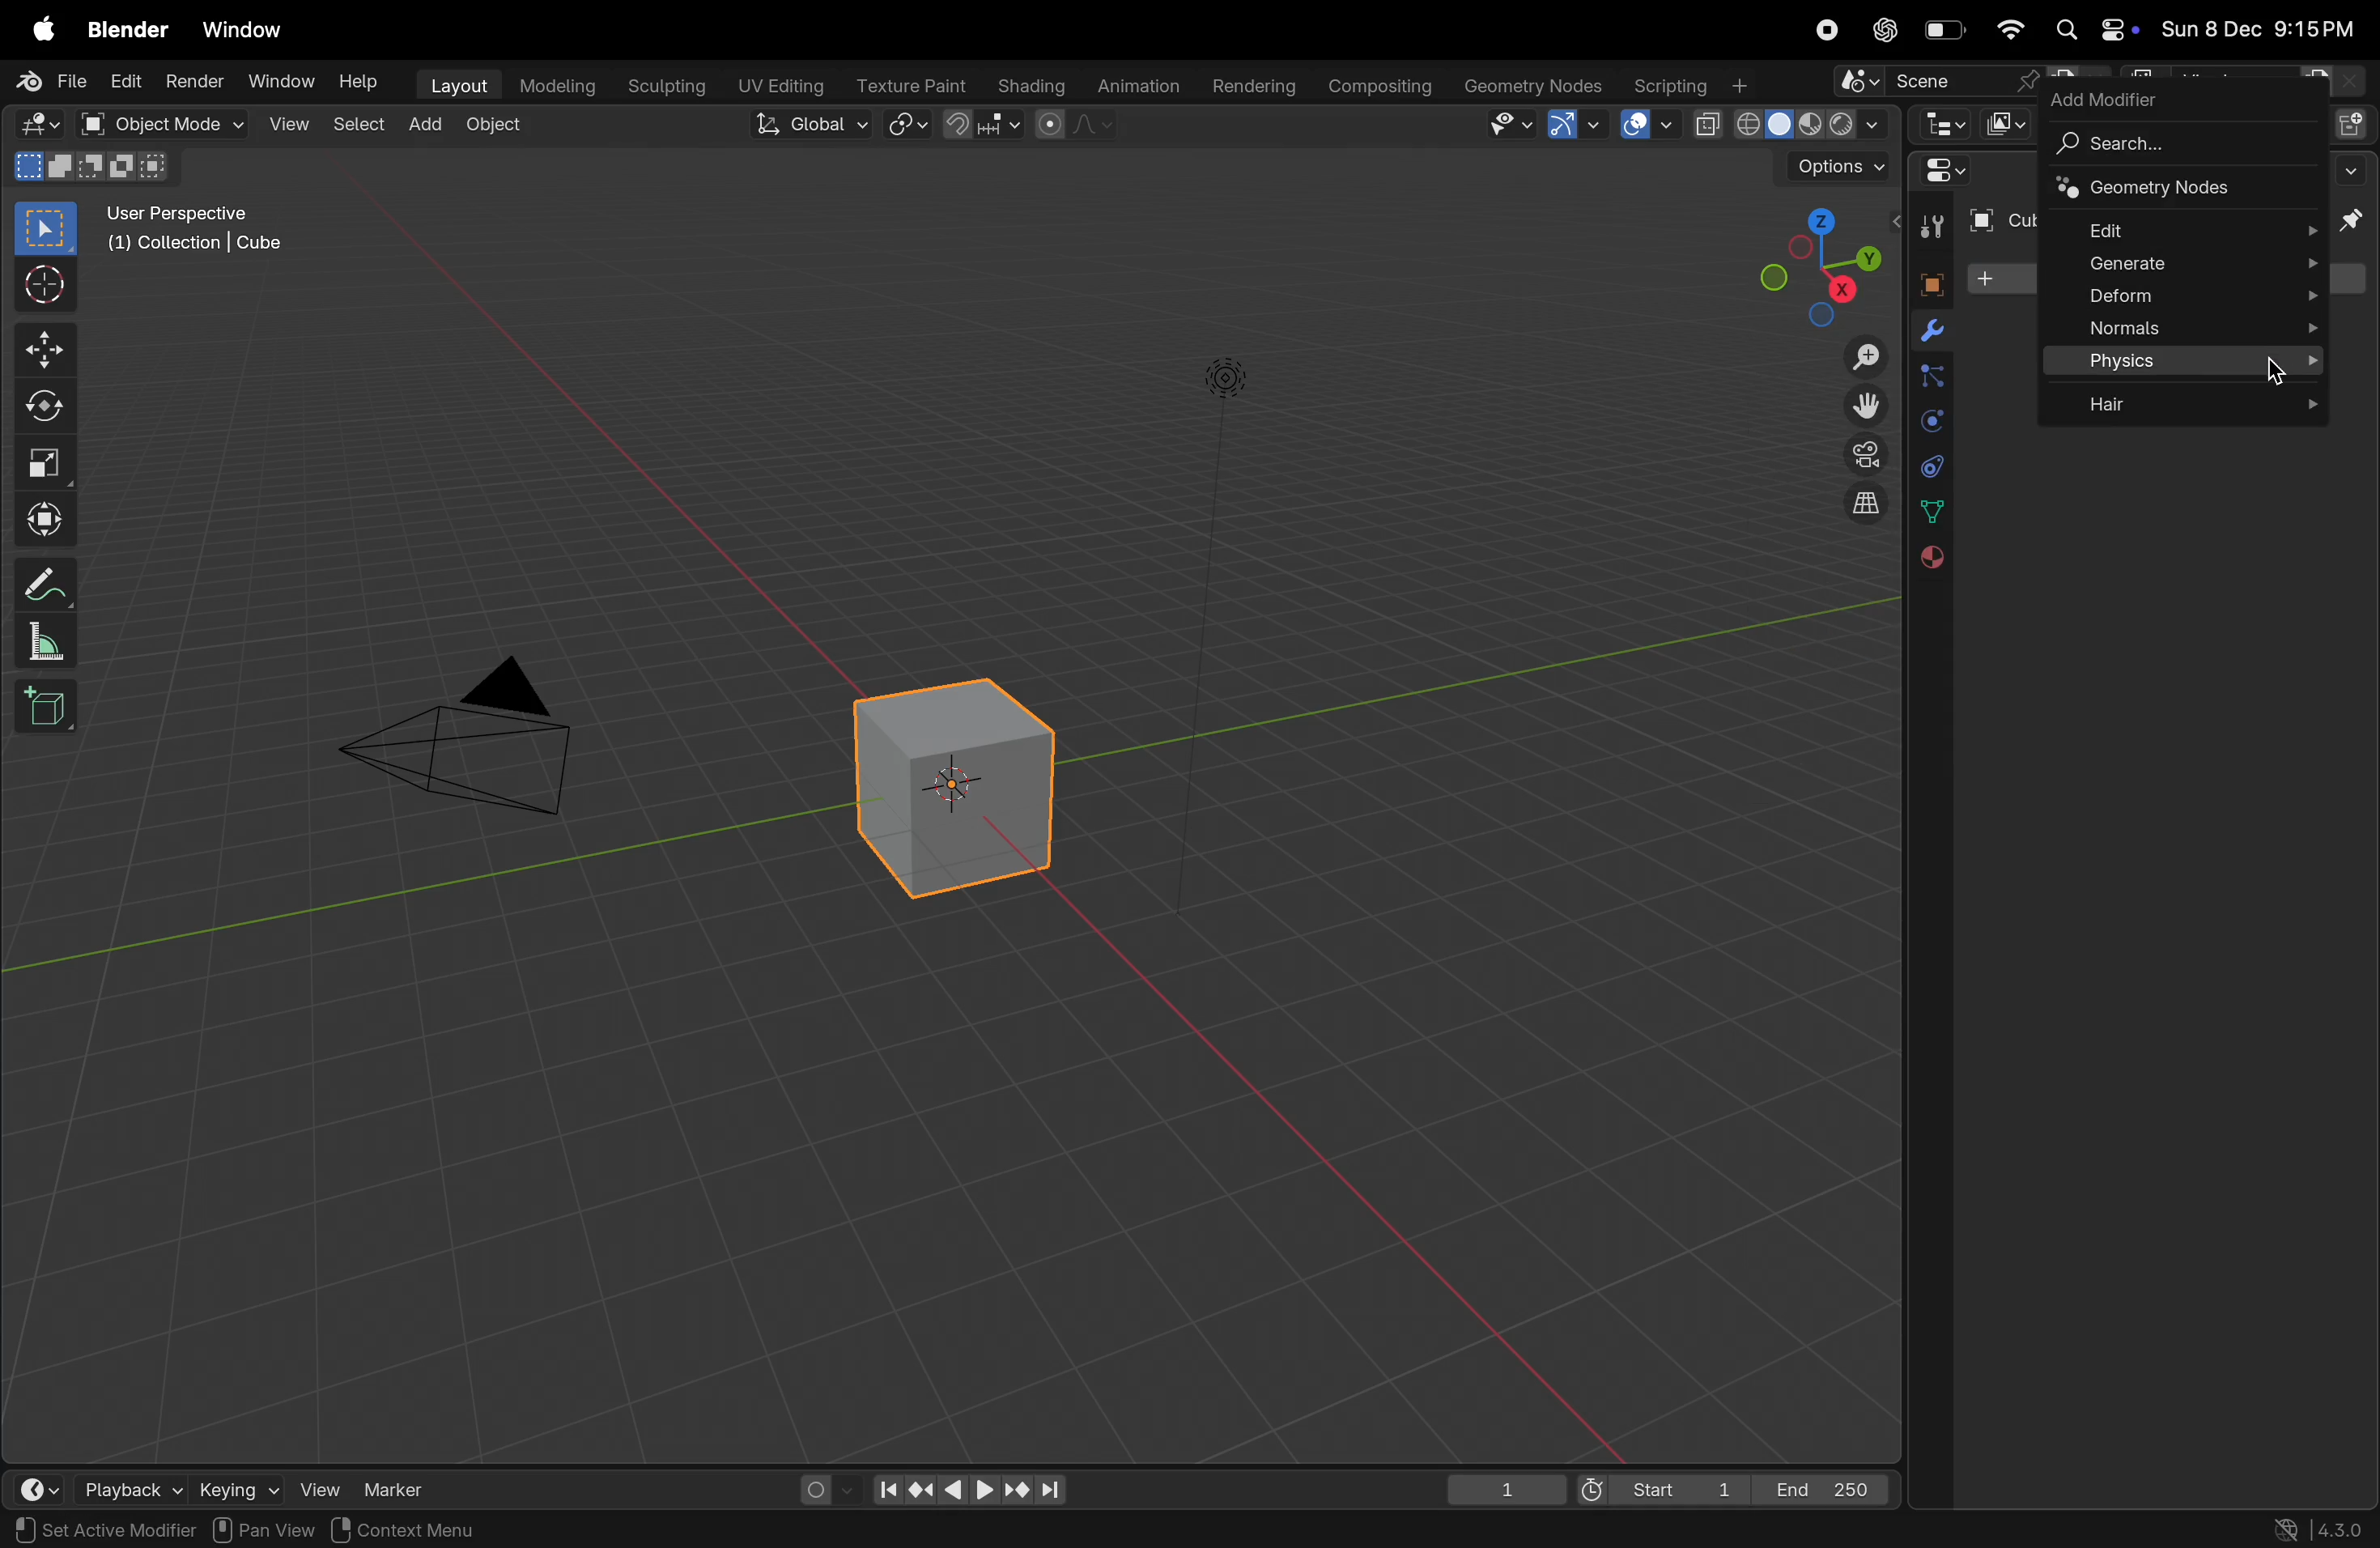 Image resolution: width=2380 pixels, height=1548 pixels. What do you see at coordinates (2274, 369) in the screenshot?
I see `cursor` at bounding box center [2274, 369].